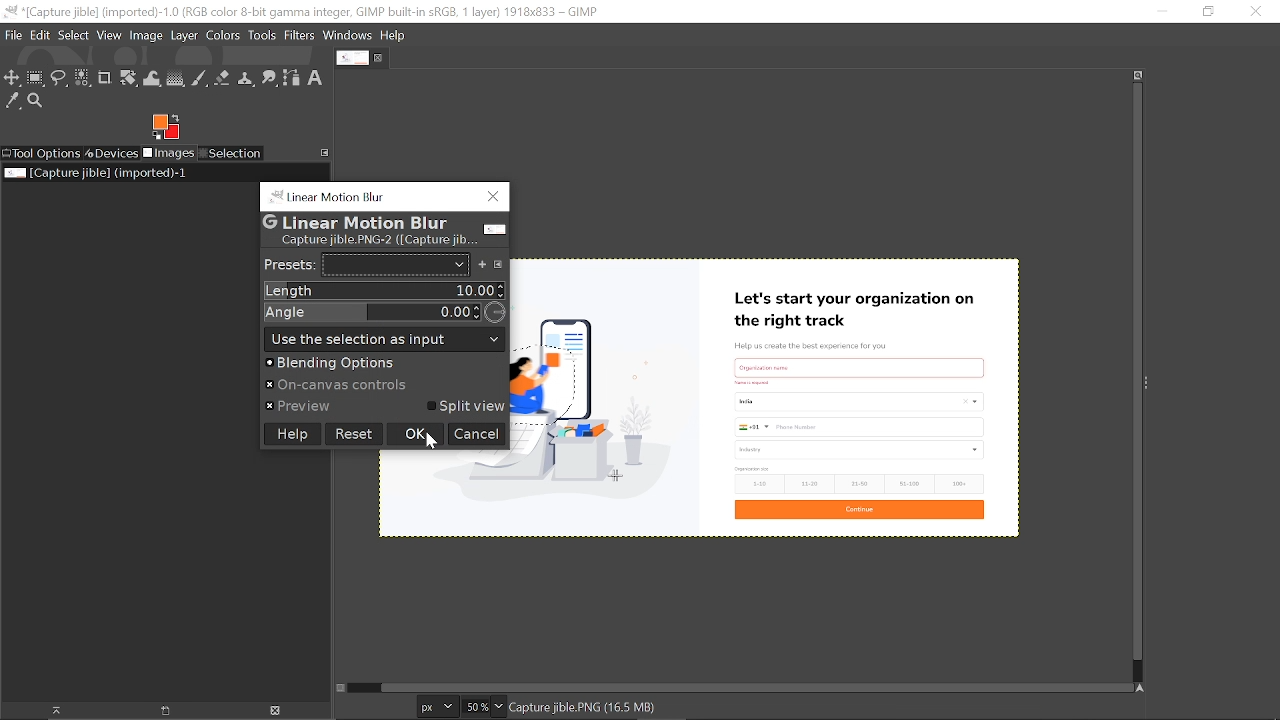 The height and width of the screenshot is (720, 1280). Describe the element at coordinates (383, 290) in the screenshot. I see `Length` at that location.